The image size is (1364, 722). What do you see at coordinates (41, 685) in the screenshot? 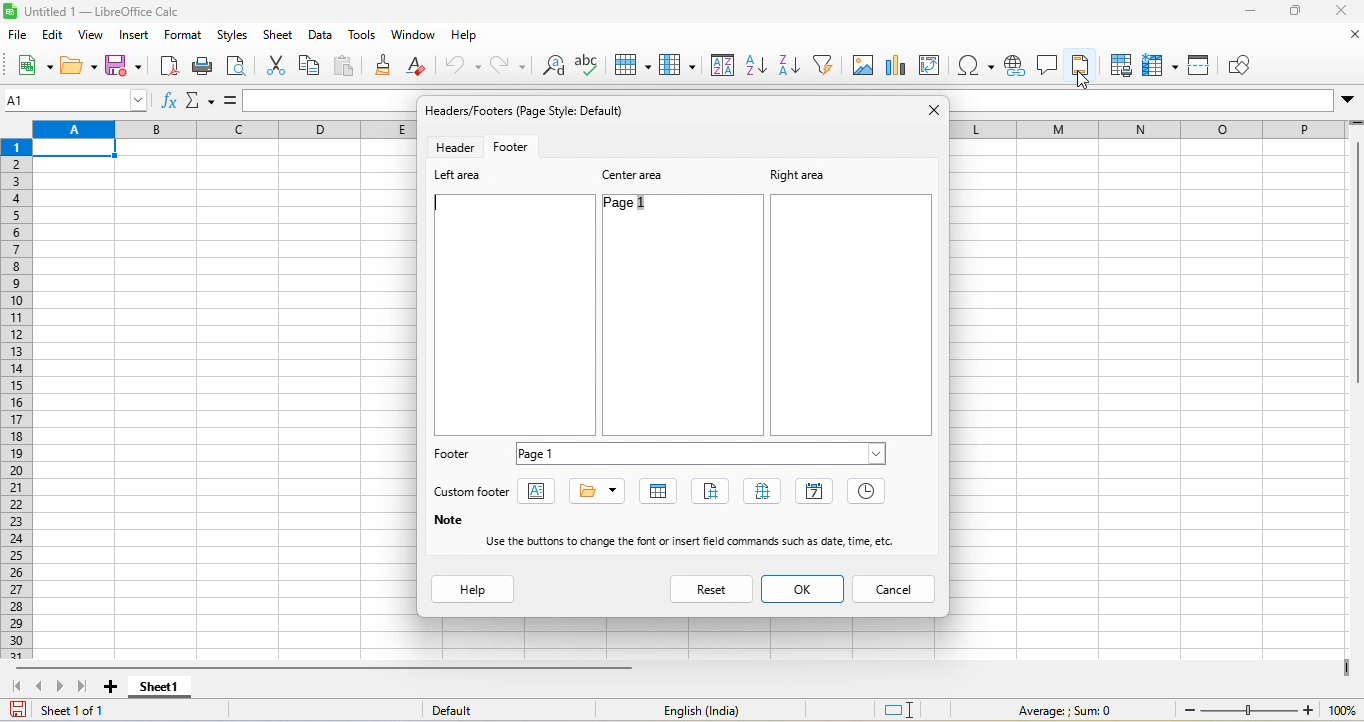
I see `previous sheet` at bounding box center [41, 685].